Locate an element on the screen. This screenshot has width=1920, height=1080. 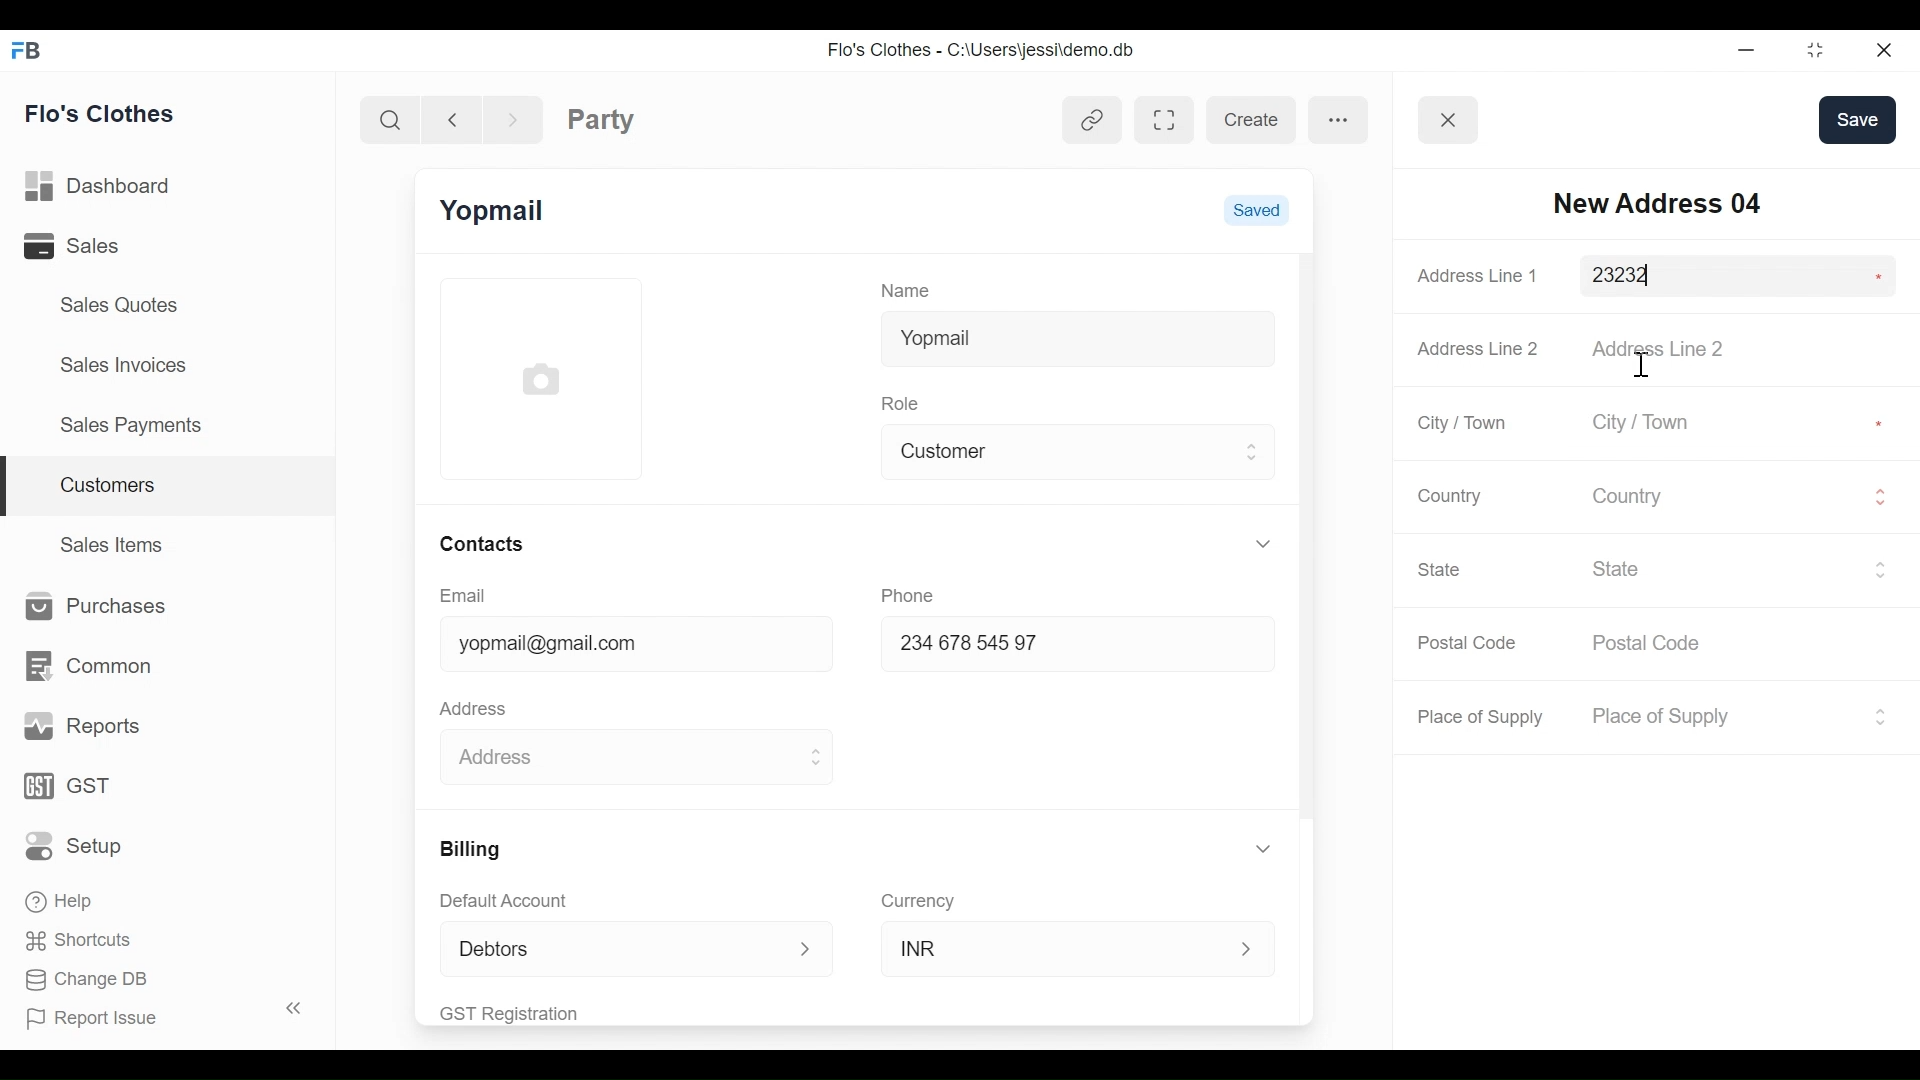
234678 54597 is located at coordinates (1058, 646).